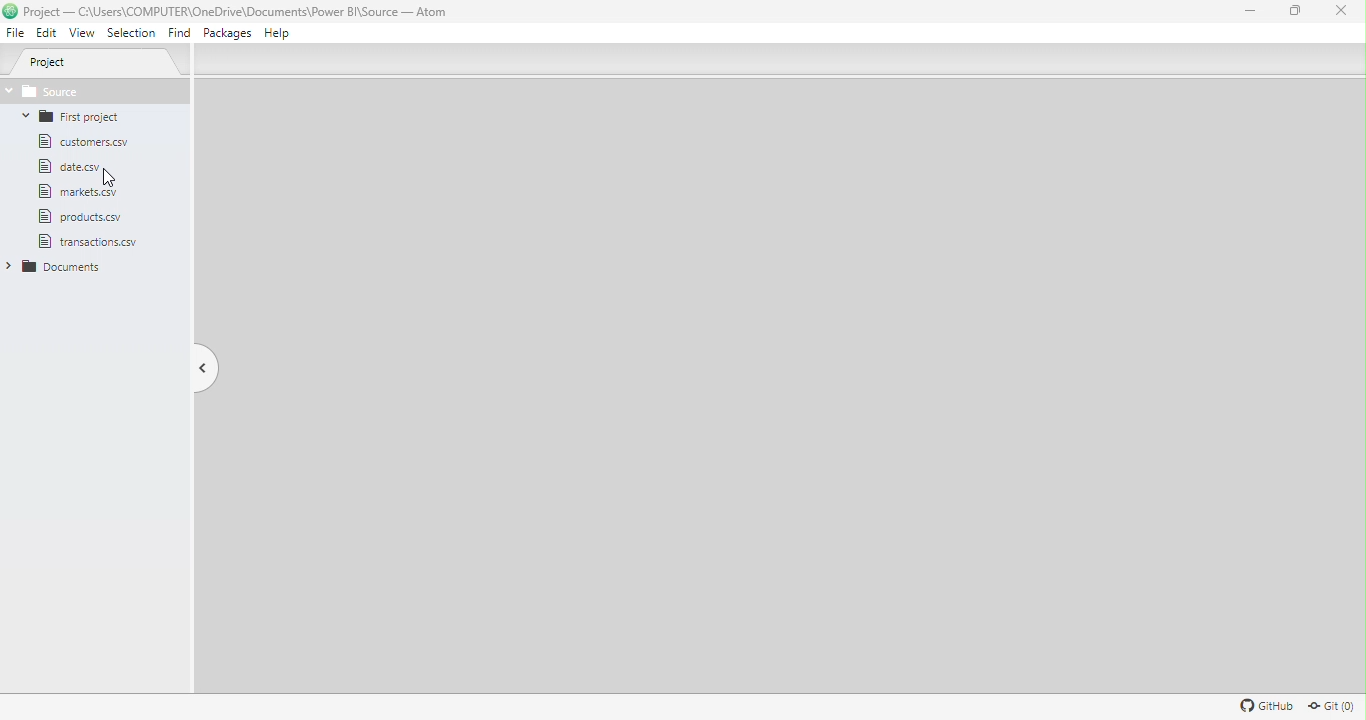 This screenshot has width=1366, height=720. Describe the element at coordinates (47, 34) in the screenshot. I see `Edit` at that location.